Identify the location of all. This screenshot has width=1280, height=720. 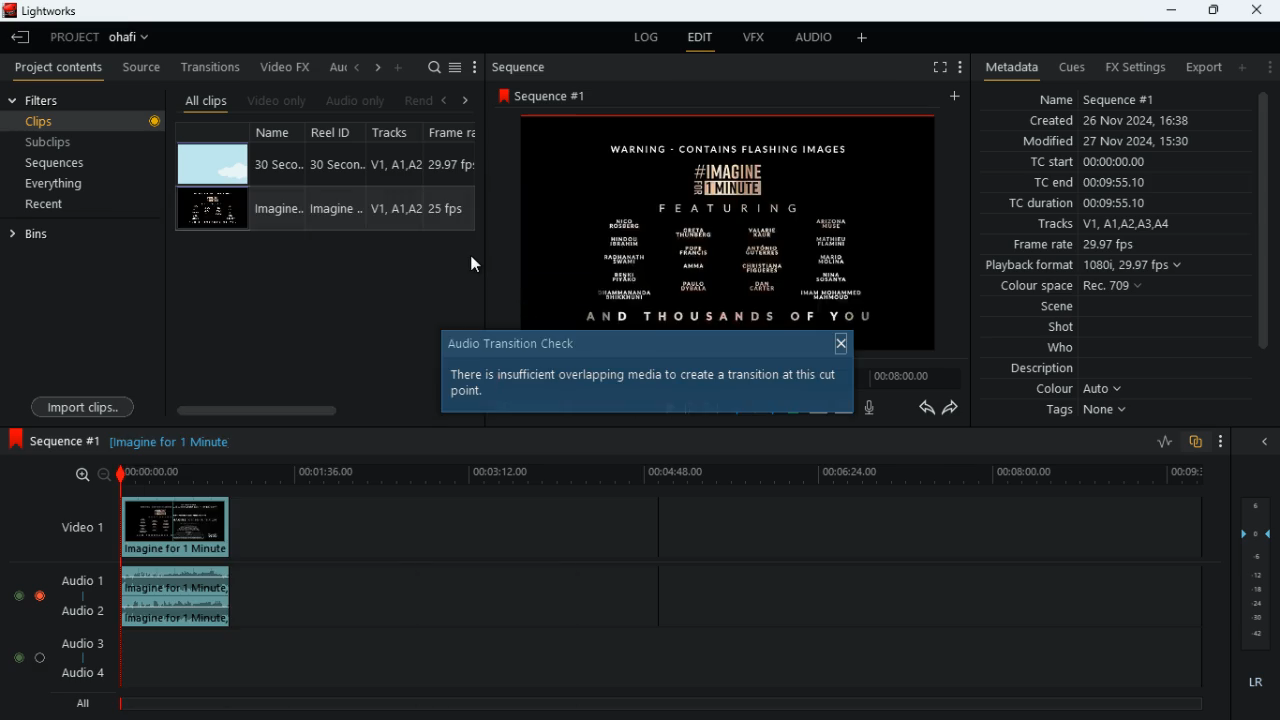
(80, 704).